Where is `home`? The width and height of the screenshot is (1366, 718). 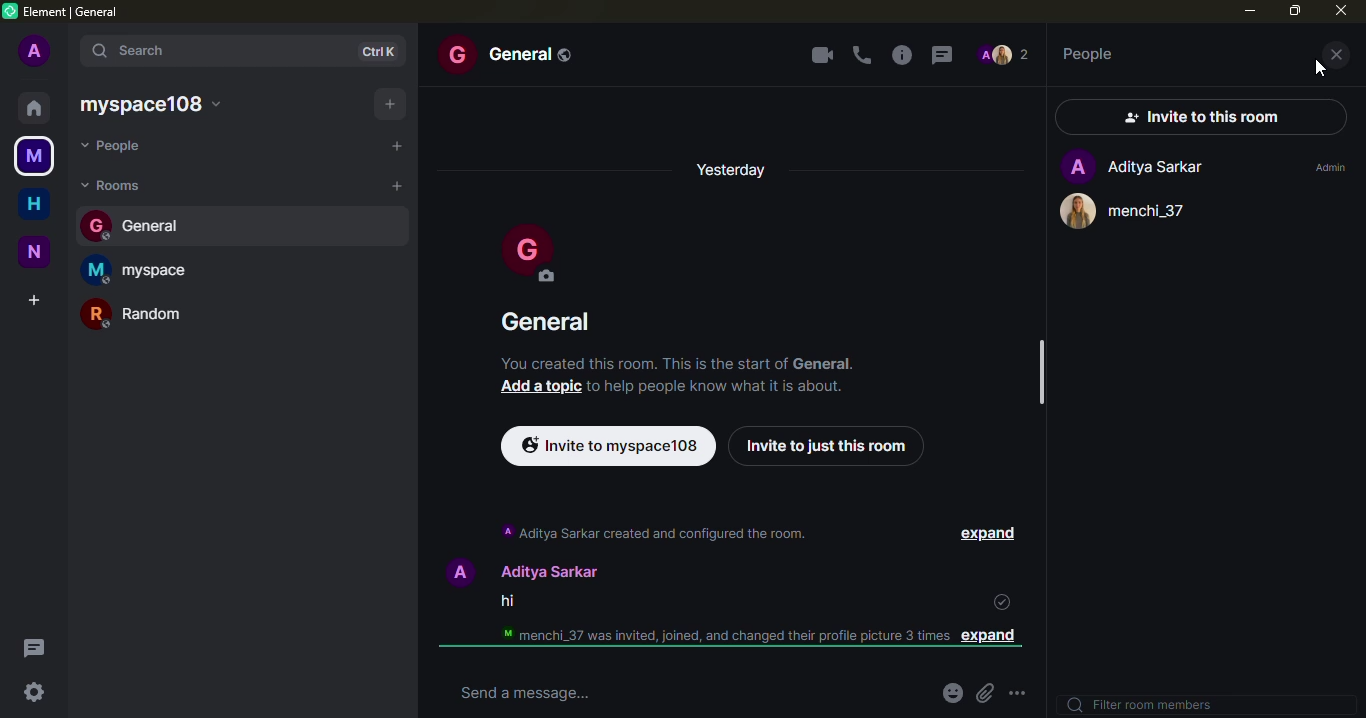
home is located at coordinates (36, 202).